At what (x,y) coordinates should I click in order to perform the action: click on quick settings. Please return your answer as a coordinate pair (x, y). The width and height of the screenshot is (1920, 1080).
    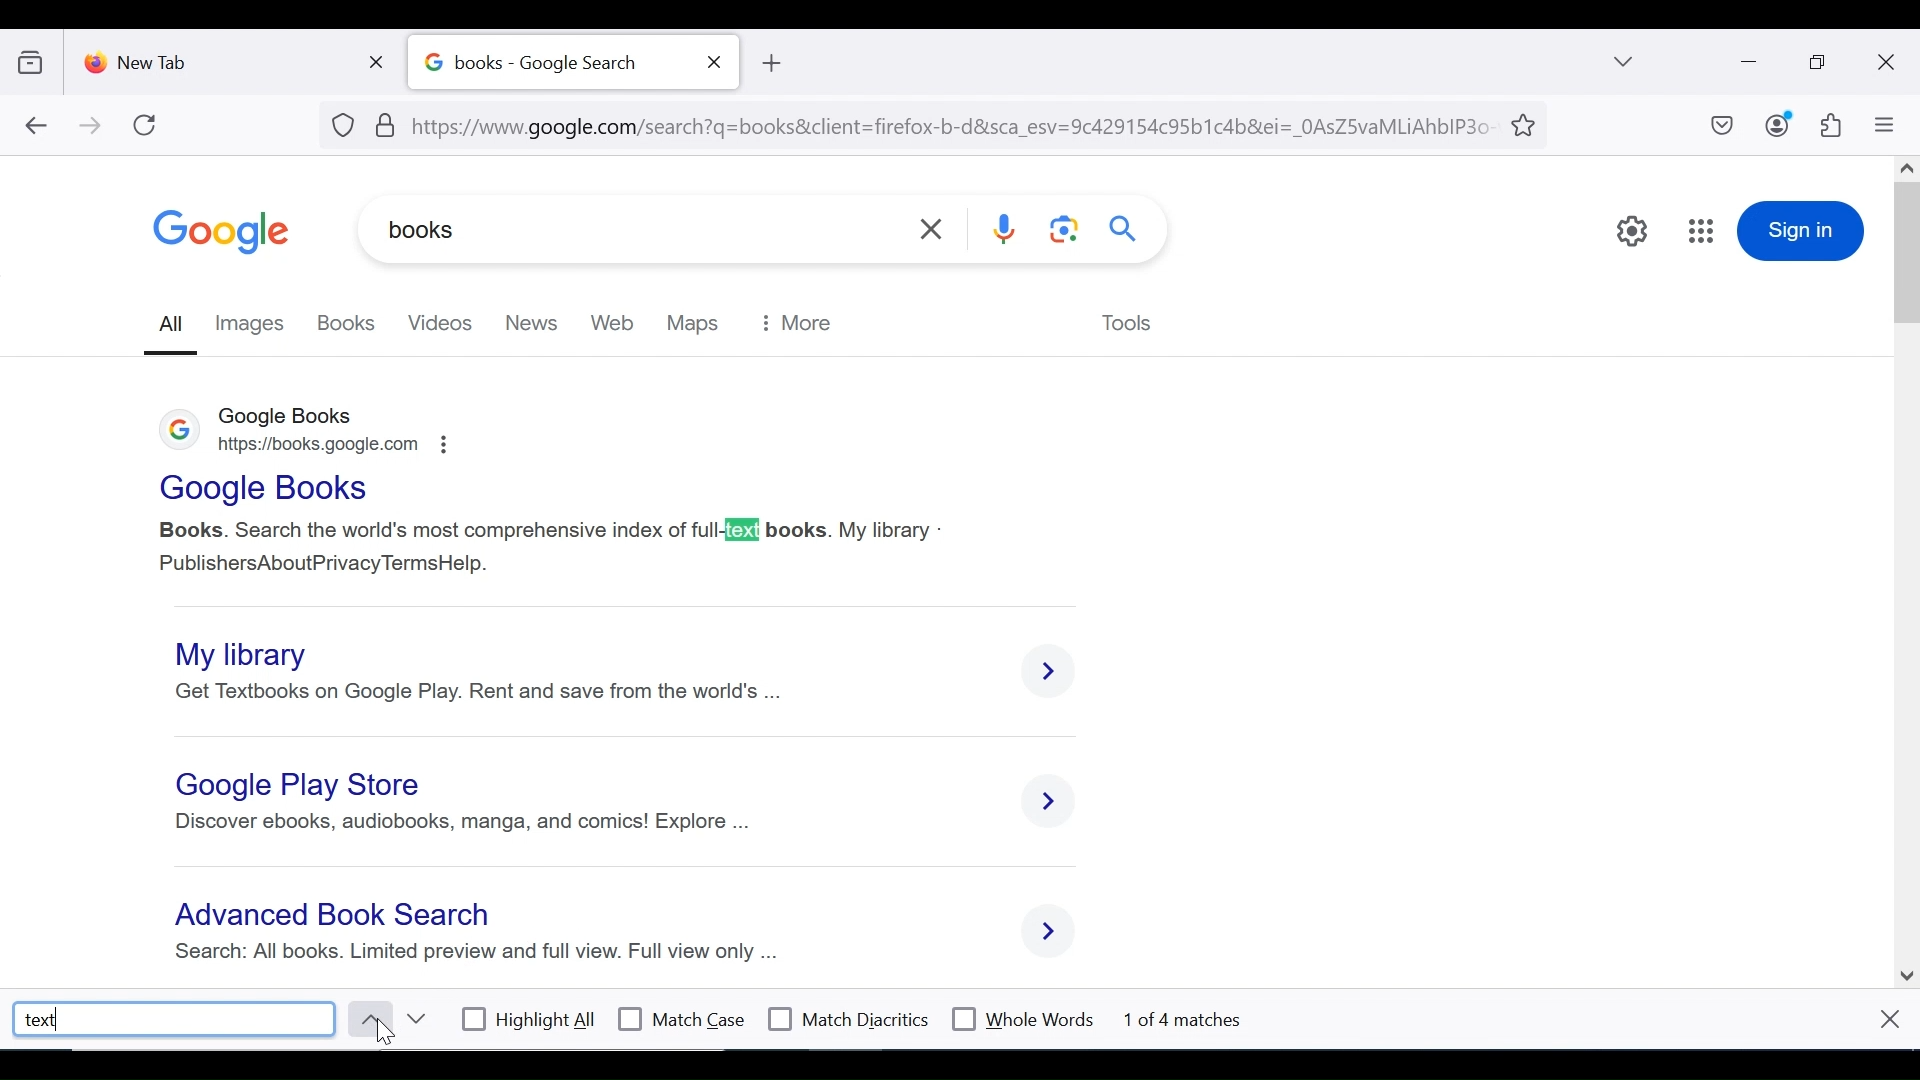
    Looking at the image, I should click on (1631, 232).